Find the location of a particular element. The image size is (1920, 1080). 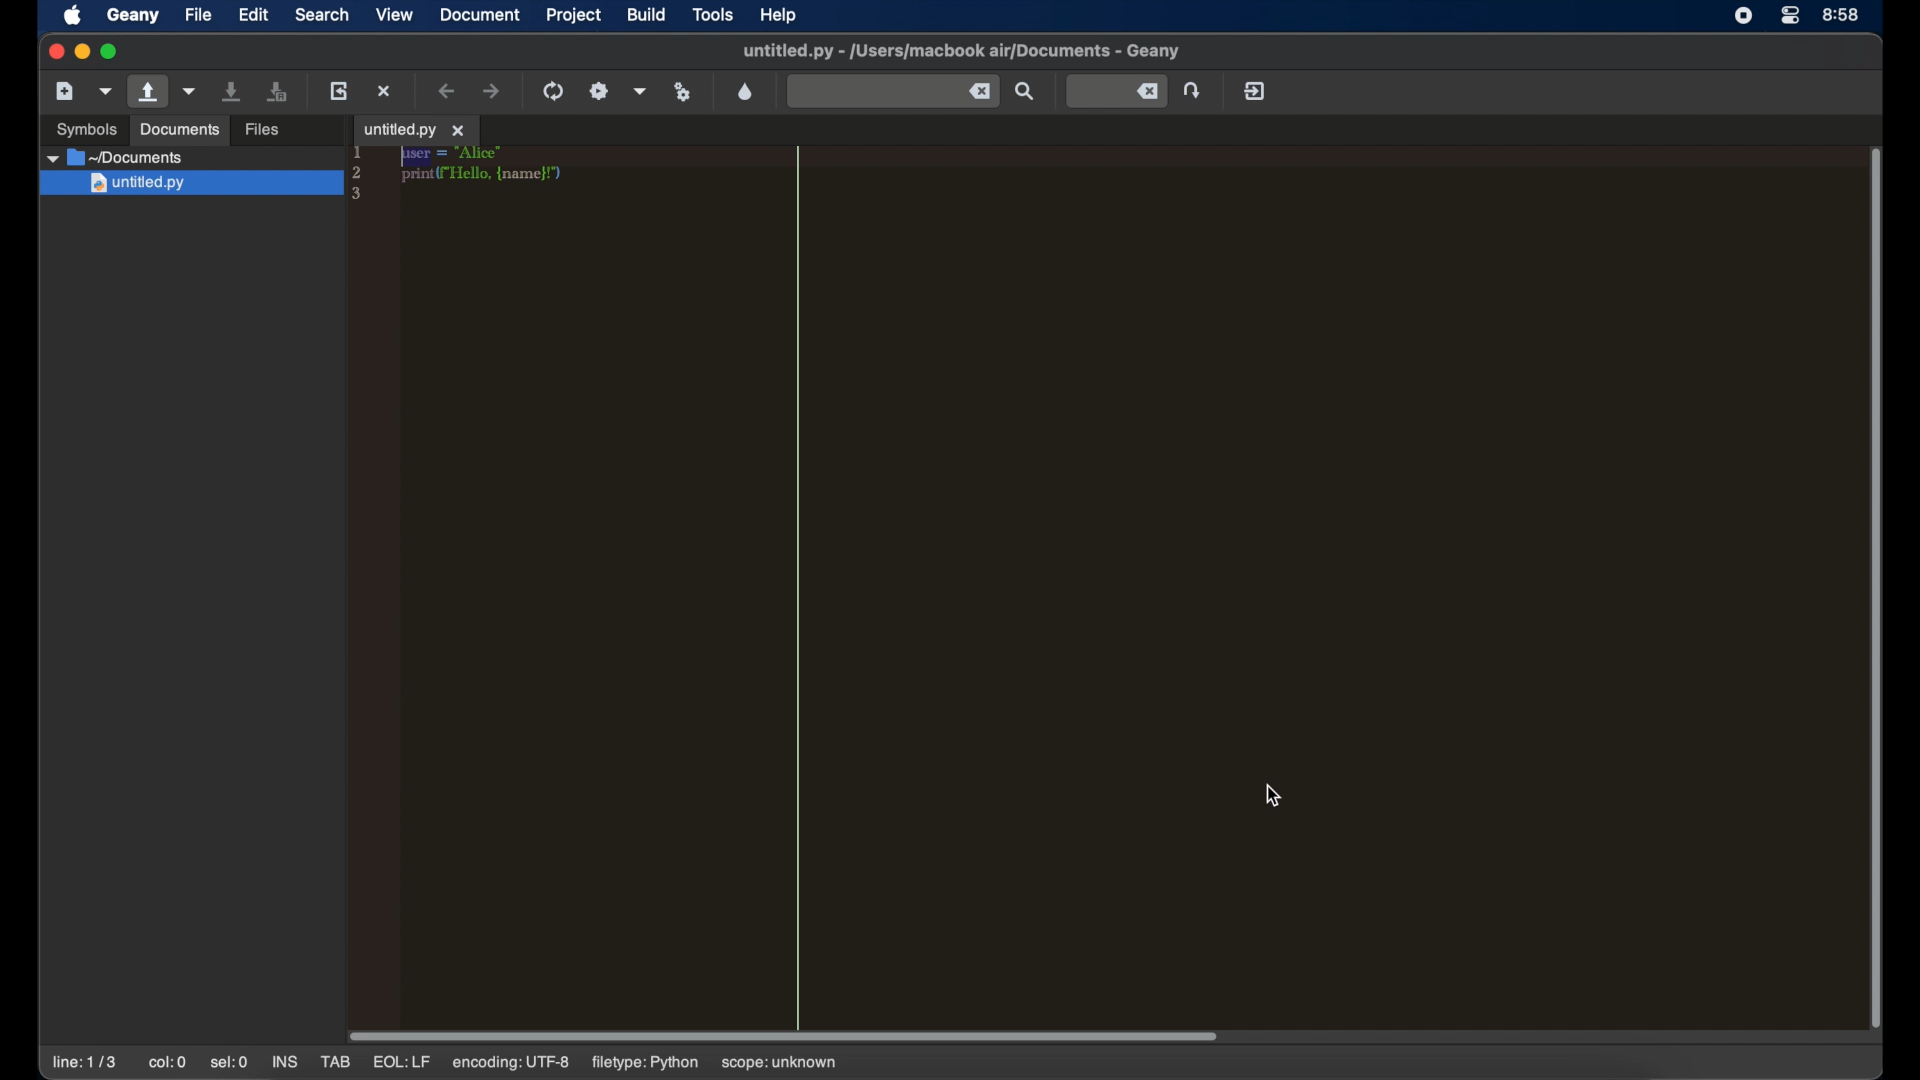

symbols is located at coordinates (85, 130).